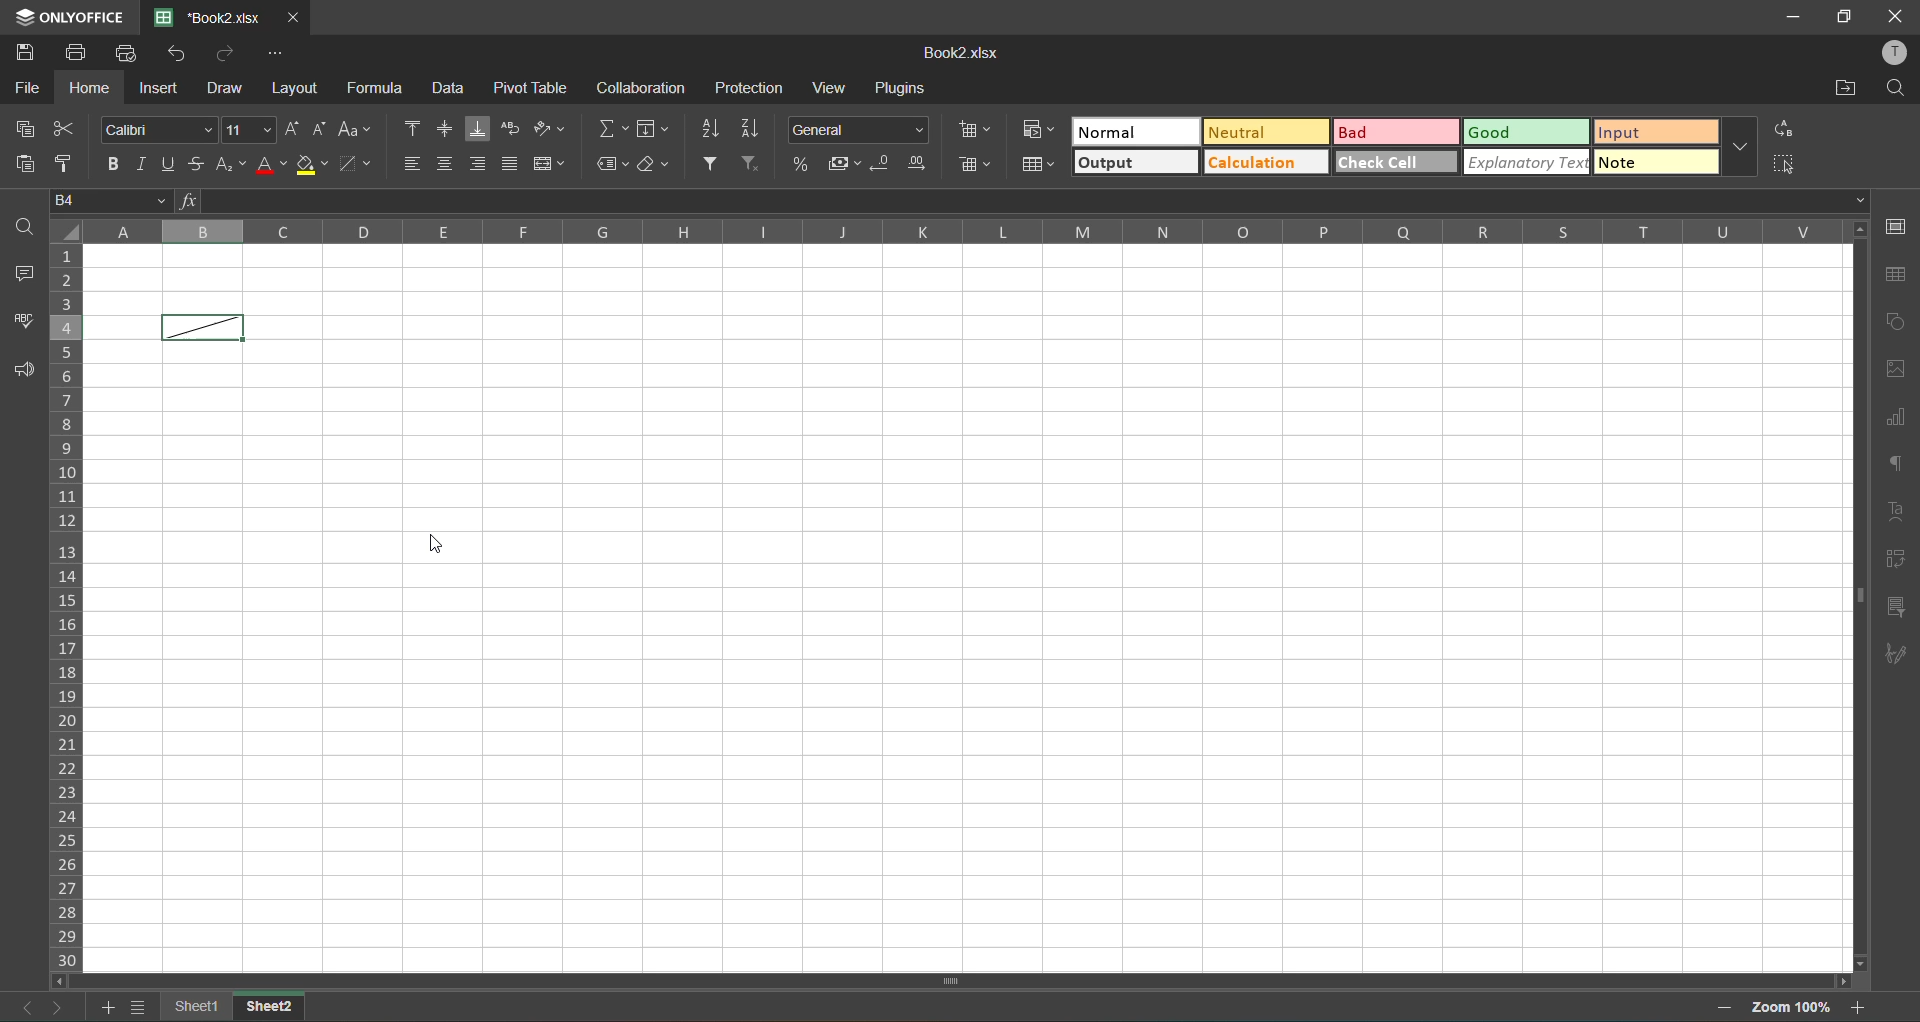  What do you see at coordinates (415, 166) in the screenshot?
I see `align left` at bounding box center [415, 166].